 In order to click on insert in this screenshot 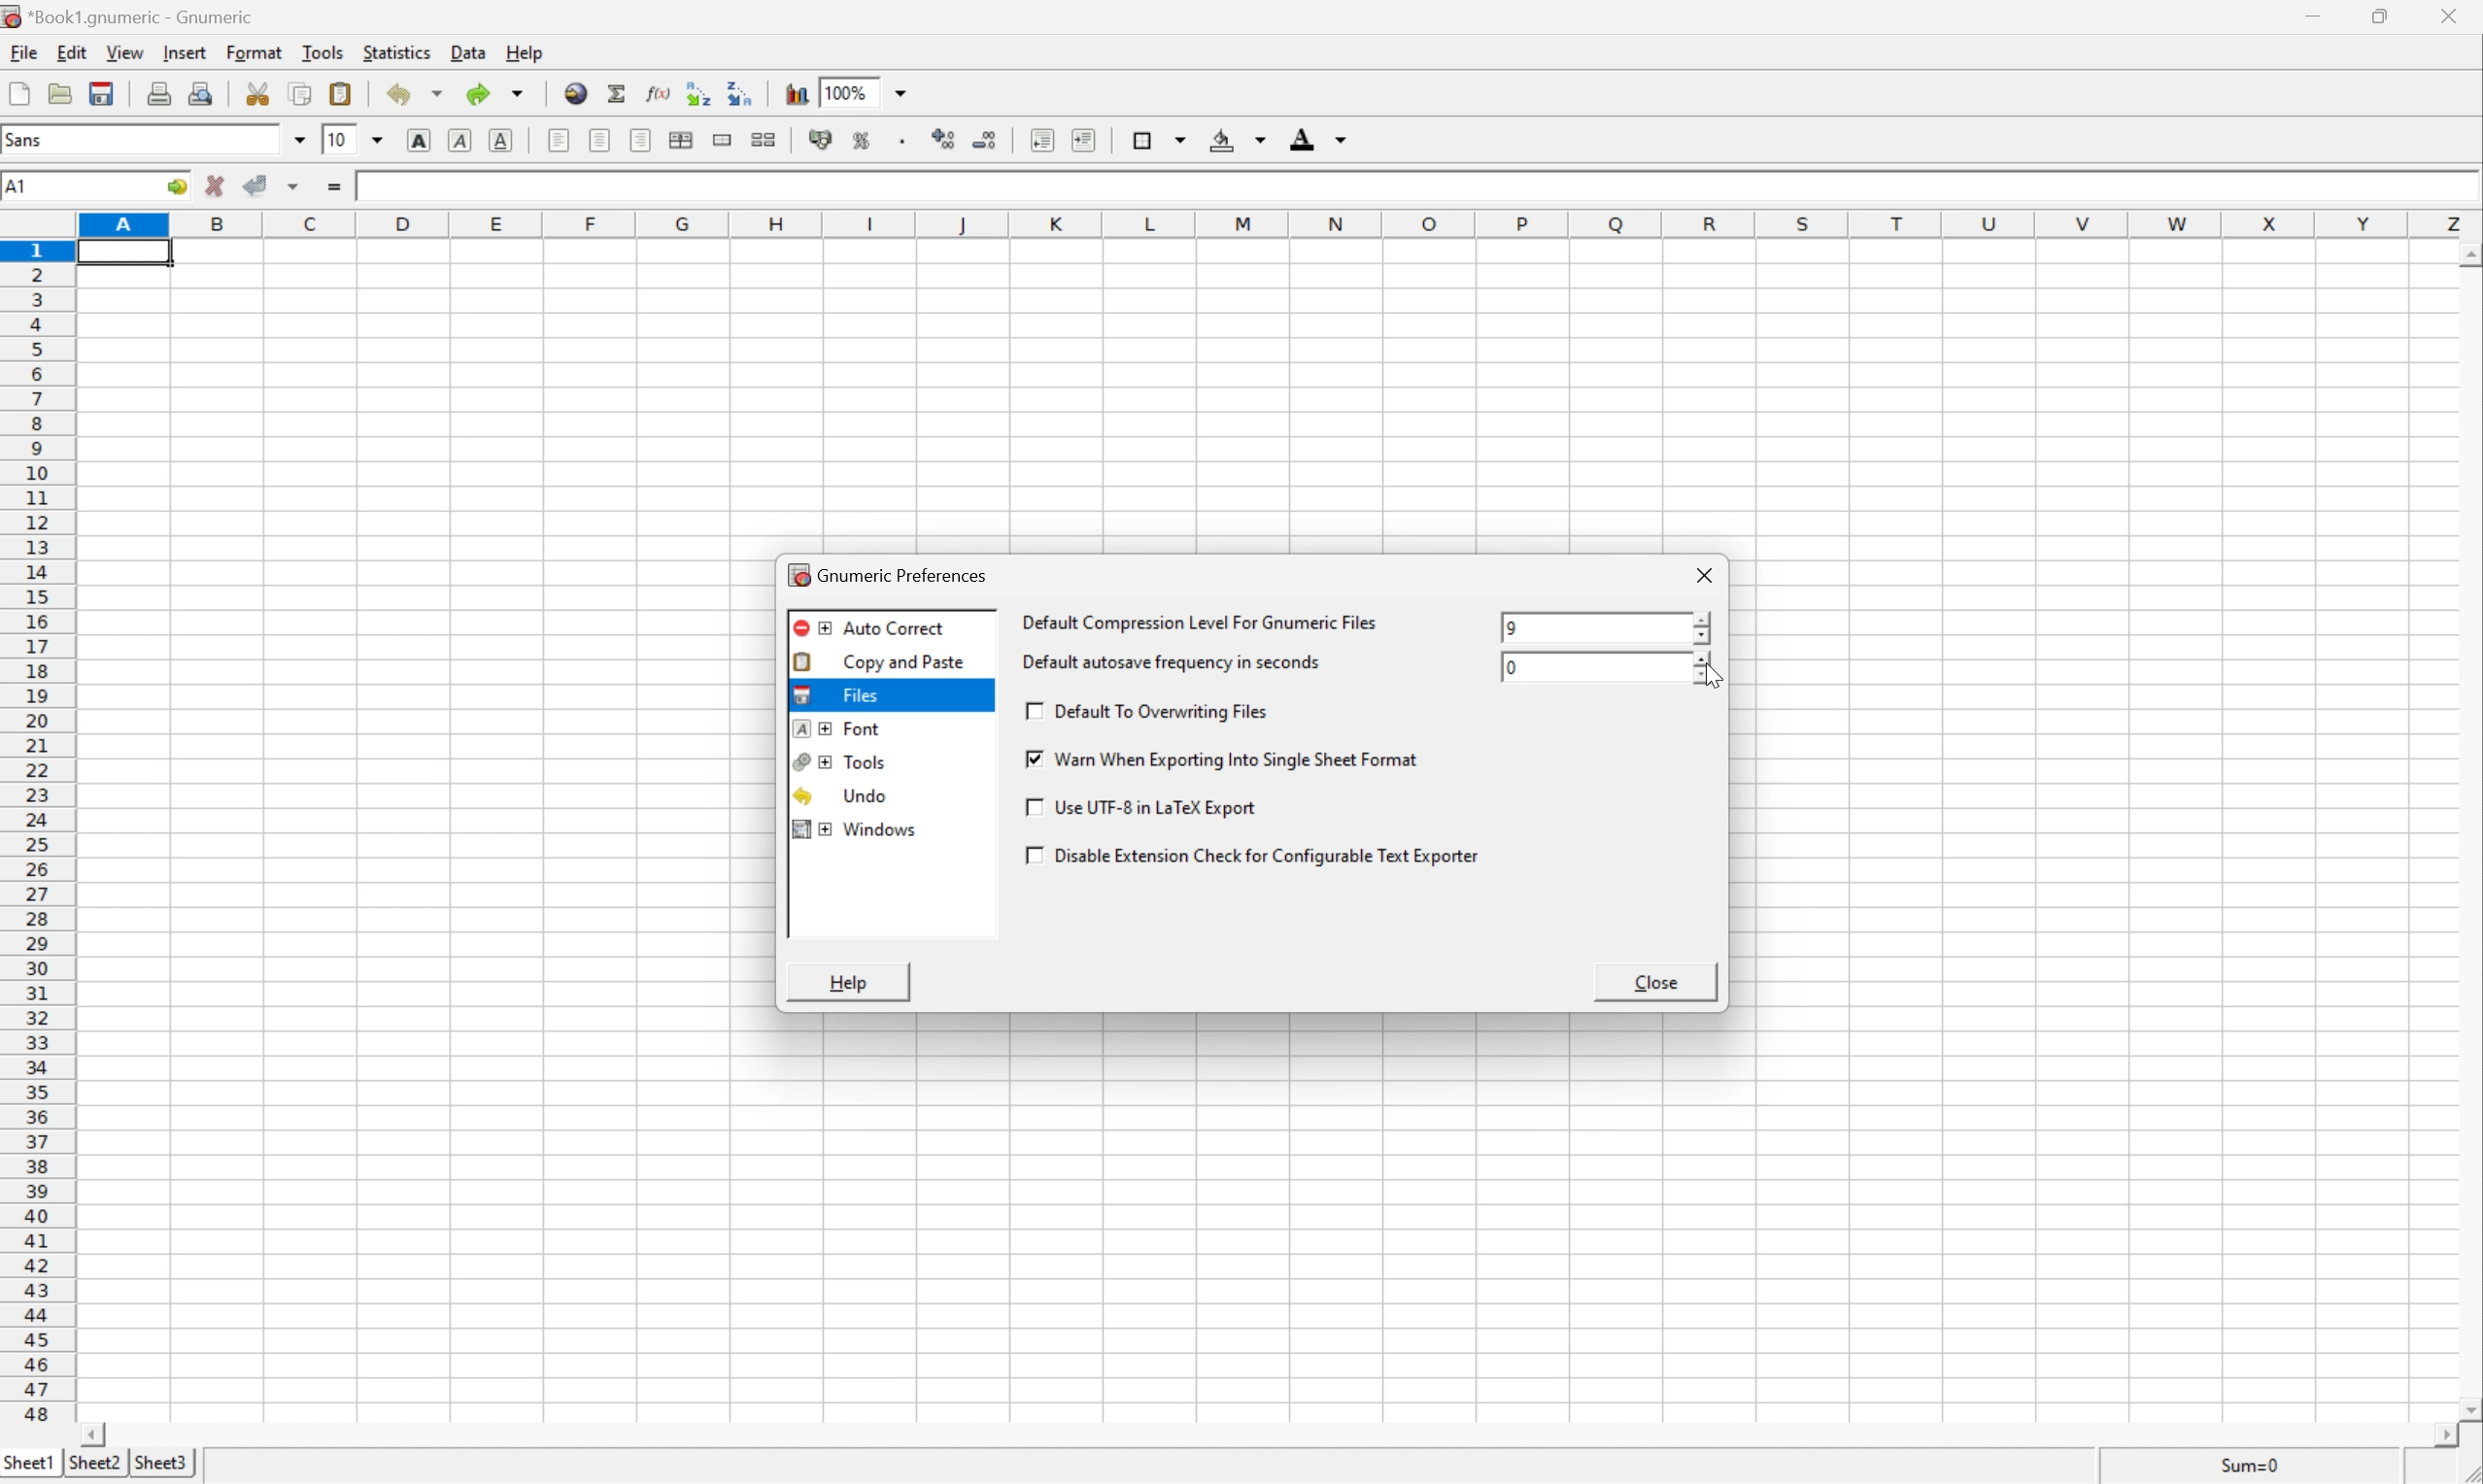, I will do `click(185, 54)`.